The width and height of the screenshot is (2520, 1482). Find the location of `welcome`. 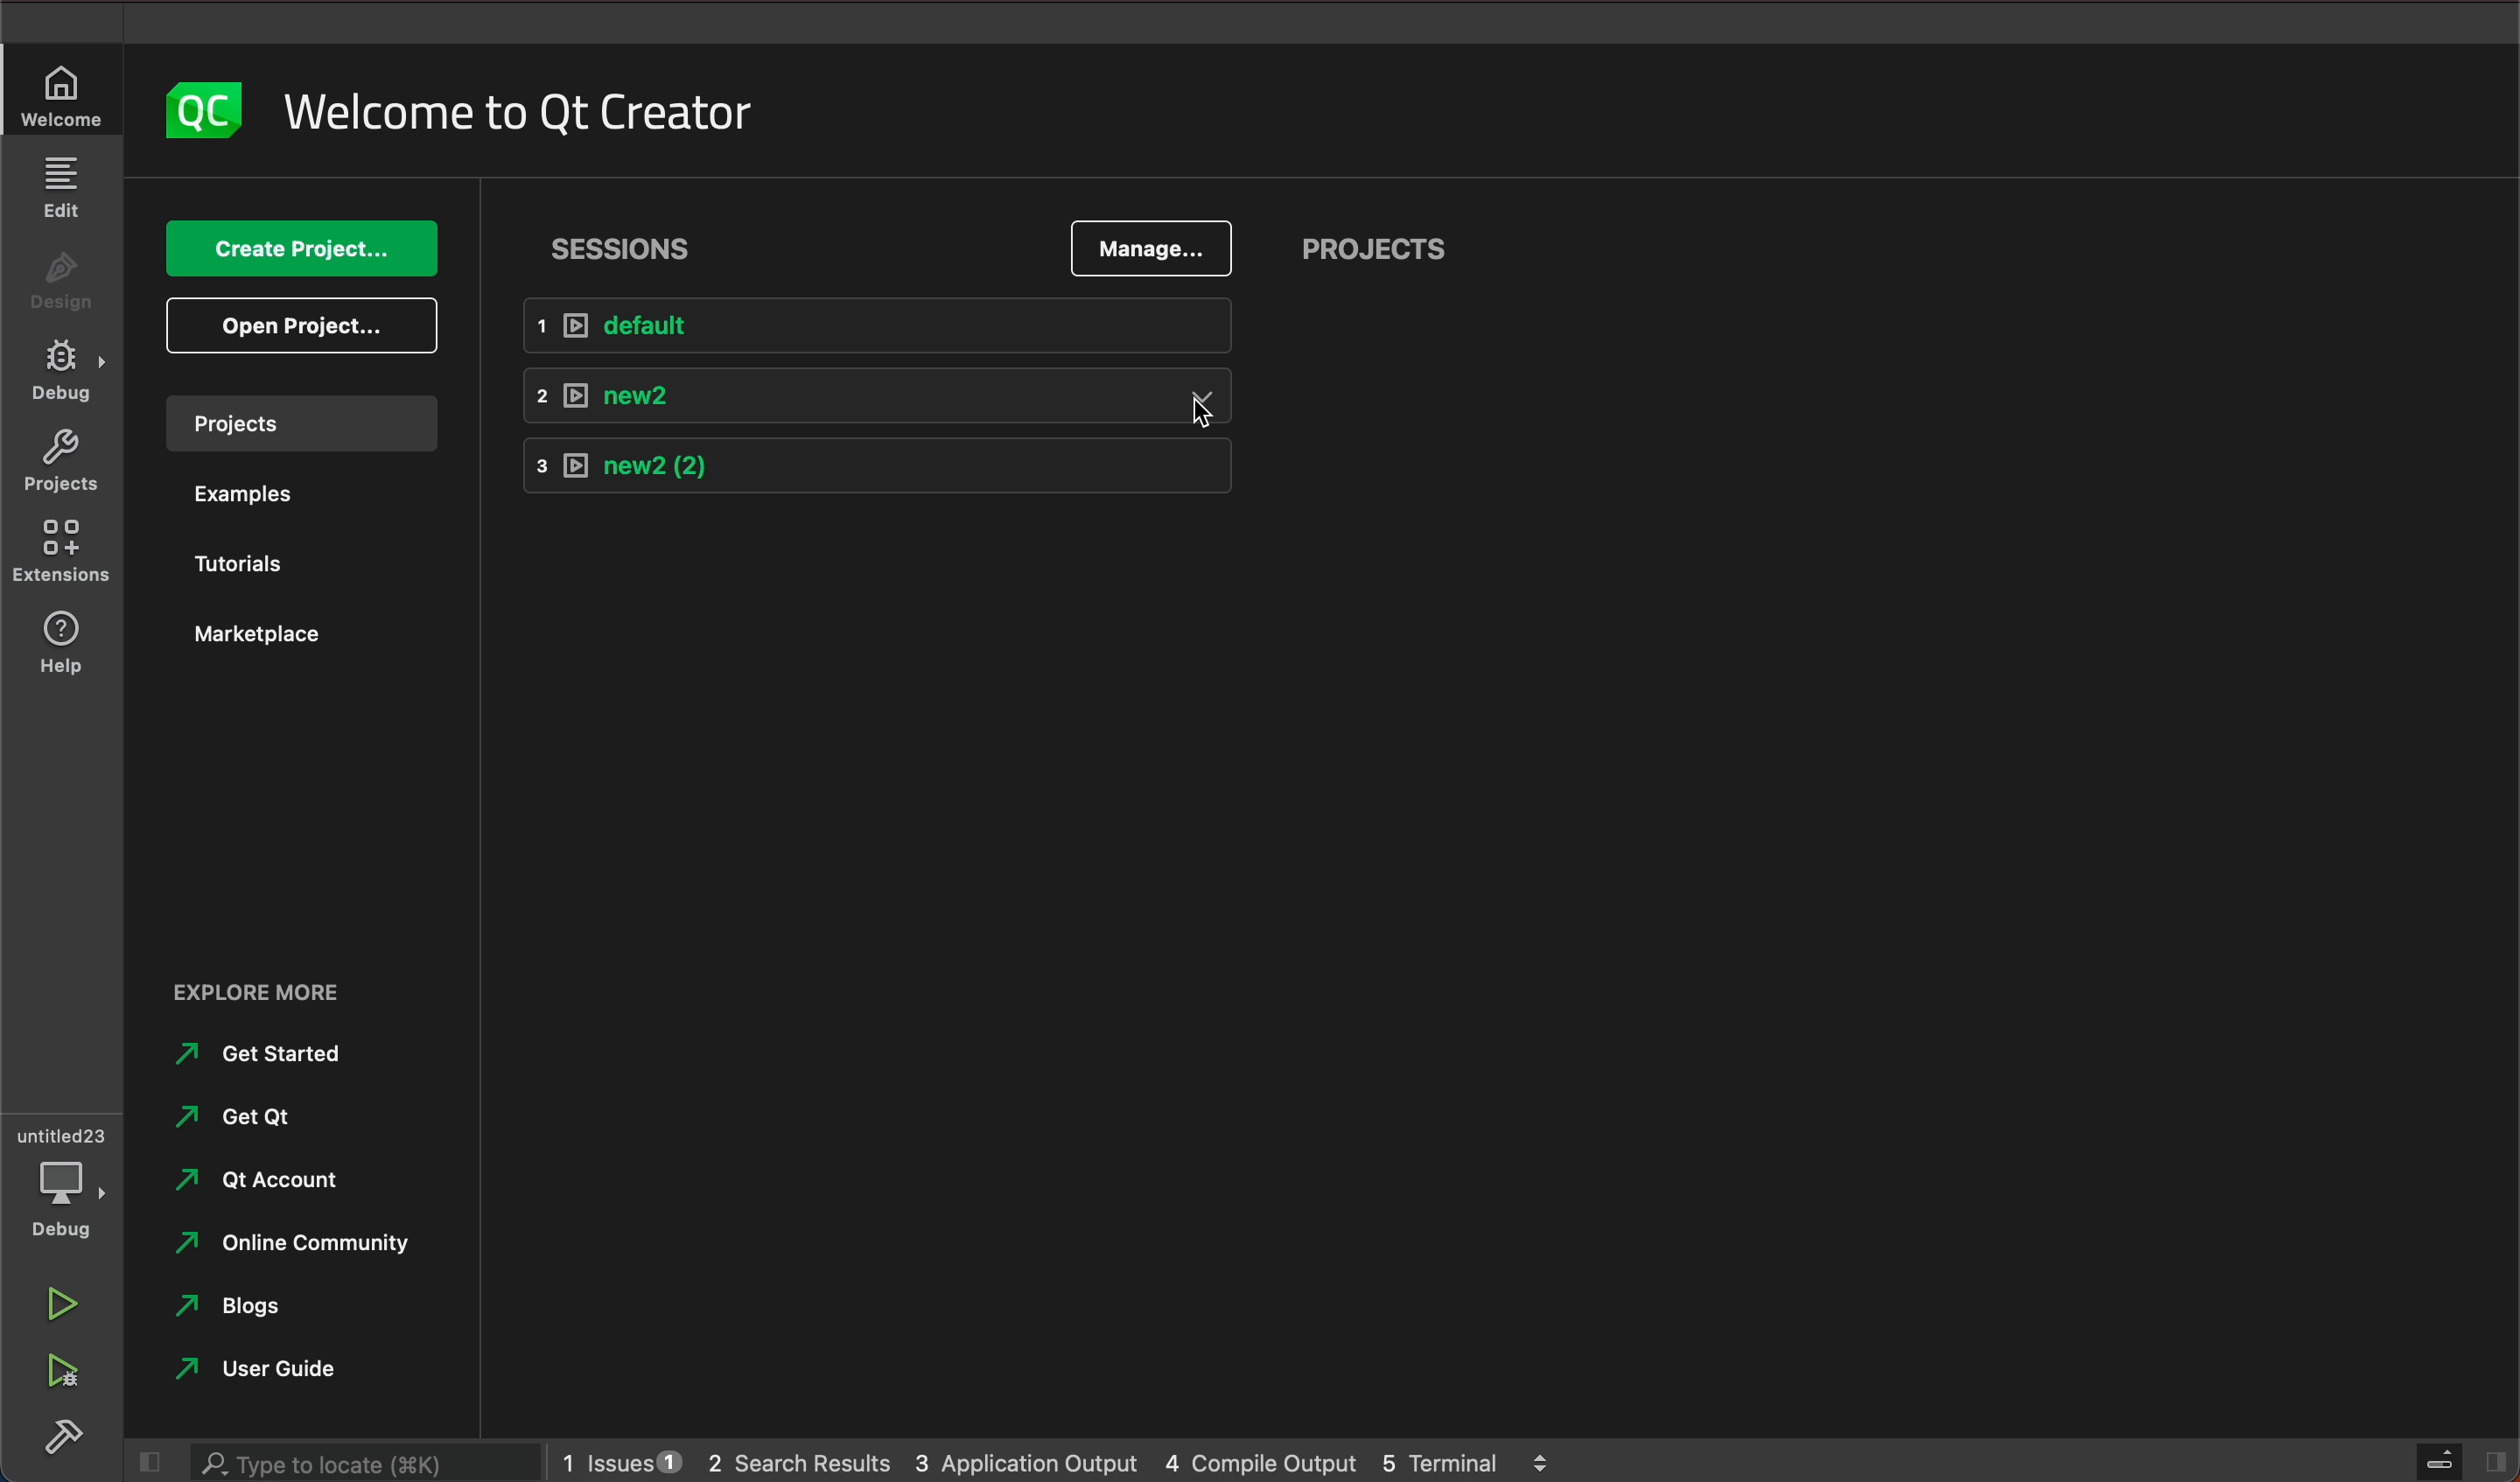

welcome is located at coordinates (533, 111).